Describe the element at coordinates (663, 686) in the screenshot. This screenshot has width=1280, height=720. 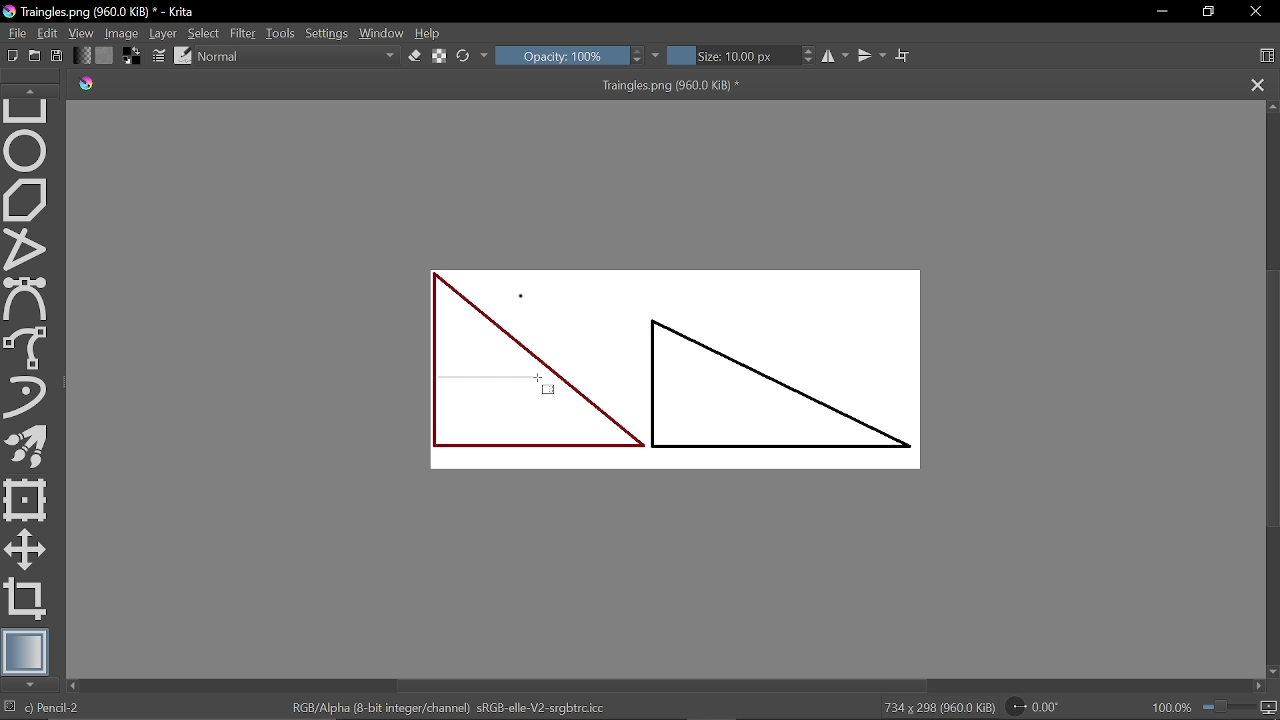
I see `Horizontal scrollbar` at that location.